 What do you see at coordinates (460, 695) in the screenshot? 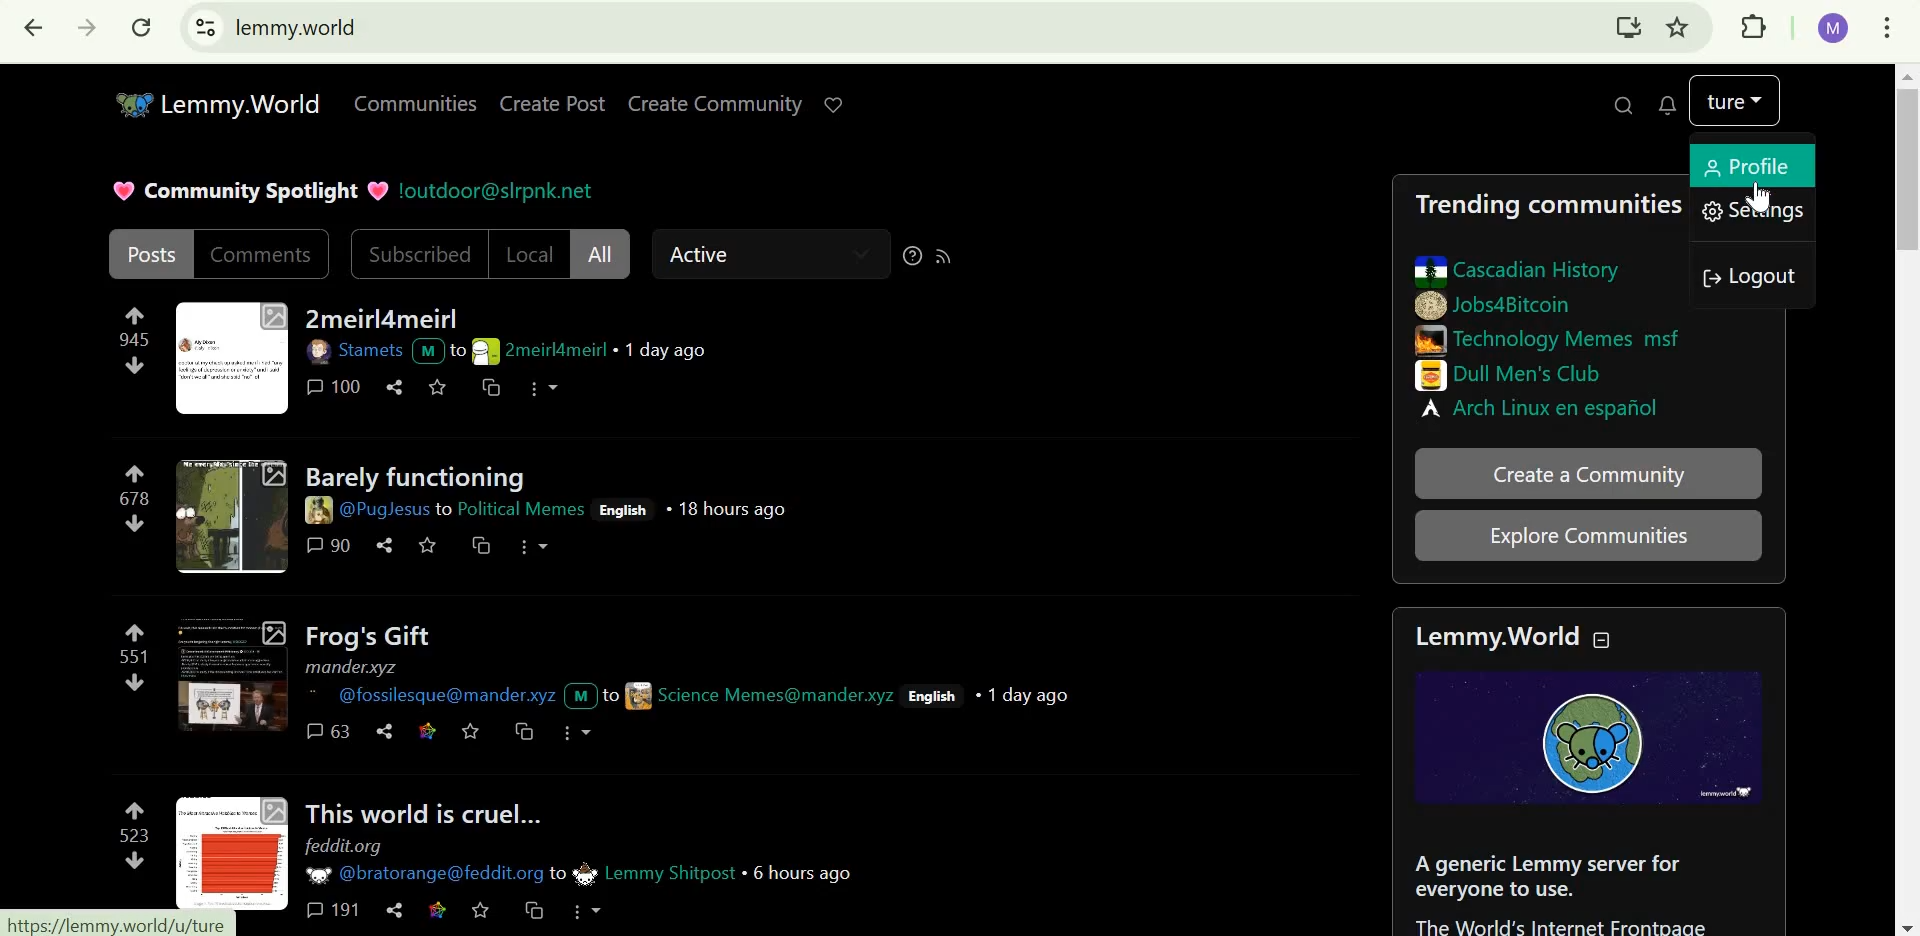
I see `user ID` at bounding box center [460, 695].